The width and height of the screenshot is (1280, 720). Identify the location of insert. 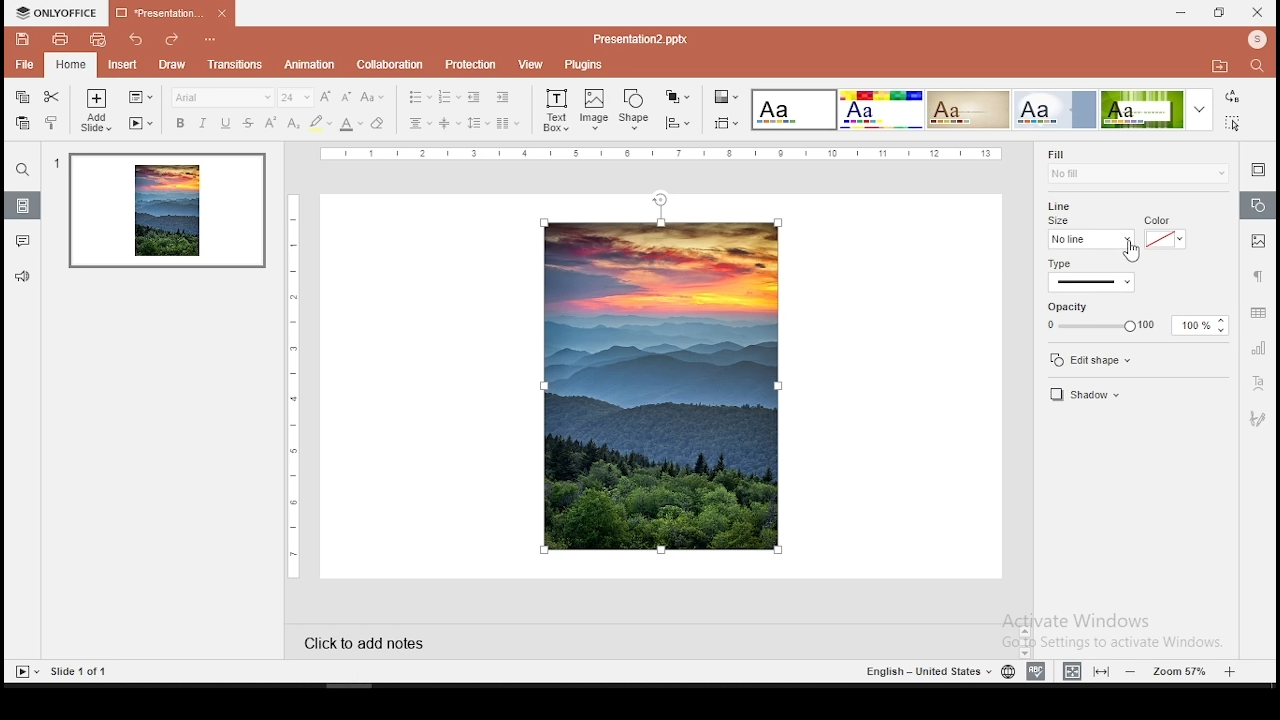
(119, 65).